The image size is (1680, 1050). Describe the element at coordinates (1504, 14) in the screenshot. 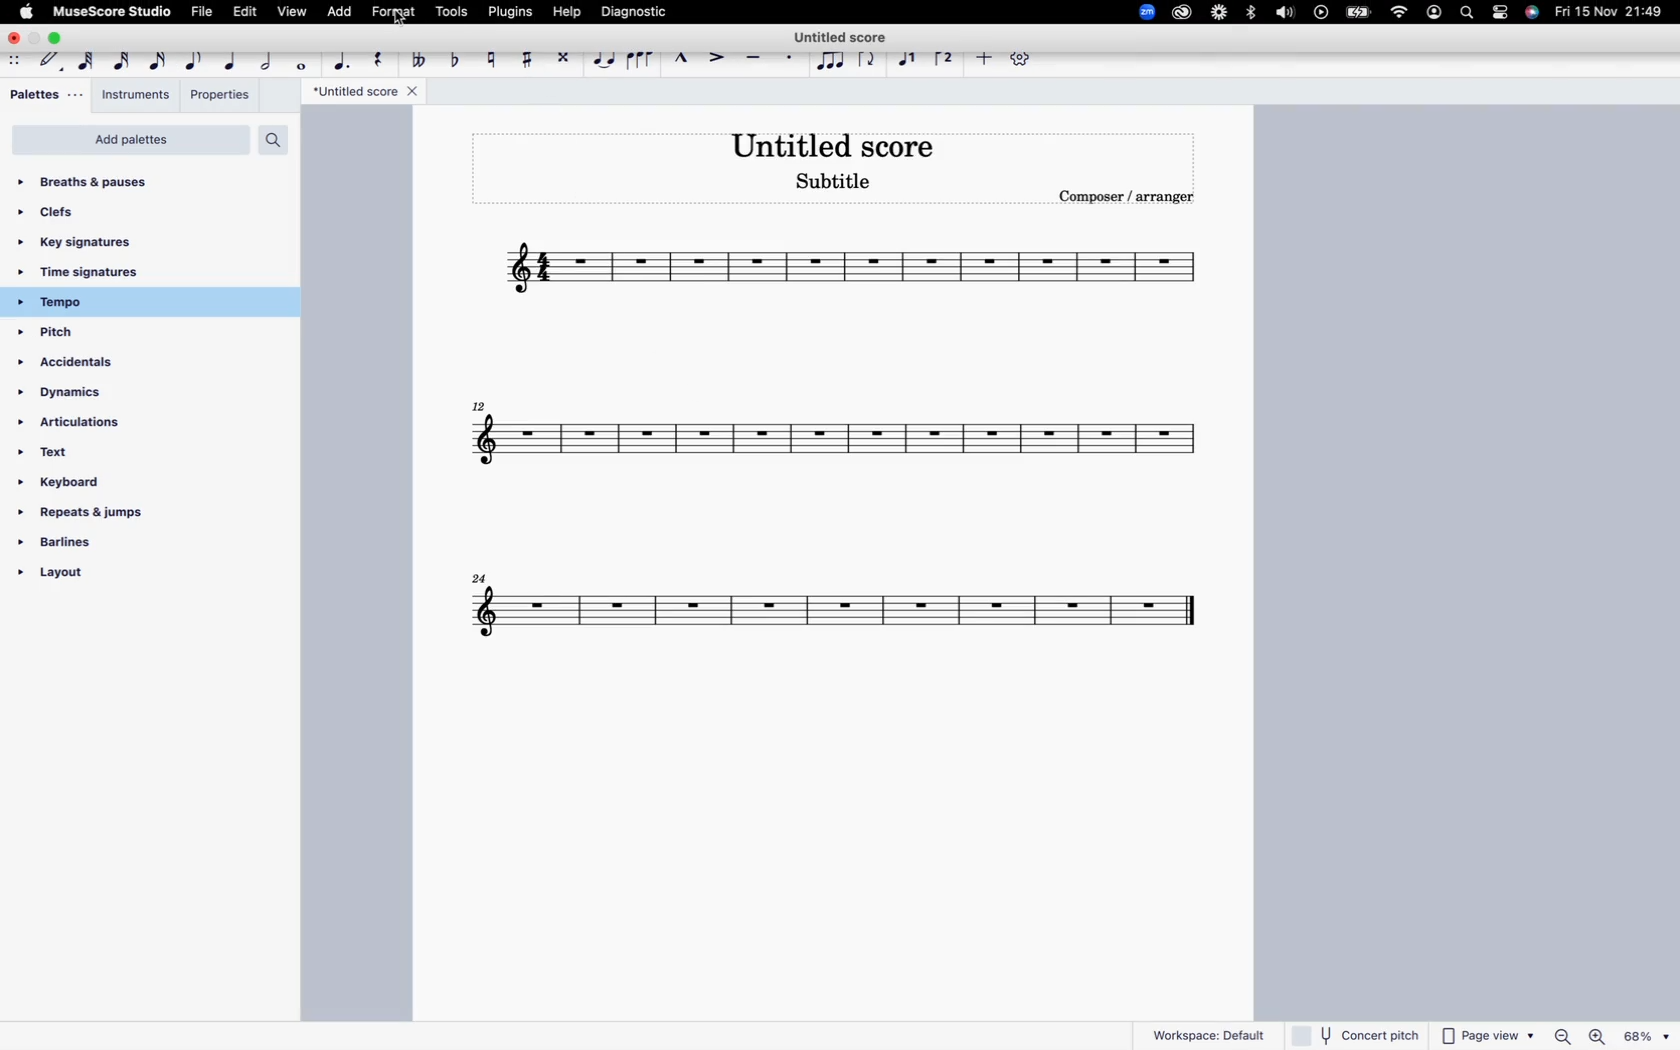

I see `settings` at that location.